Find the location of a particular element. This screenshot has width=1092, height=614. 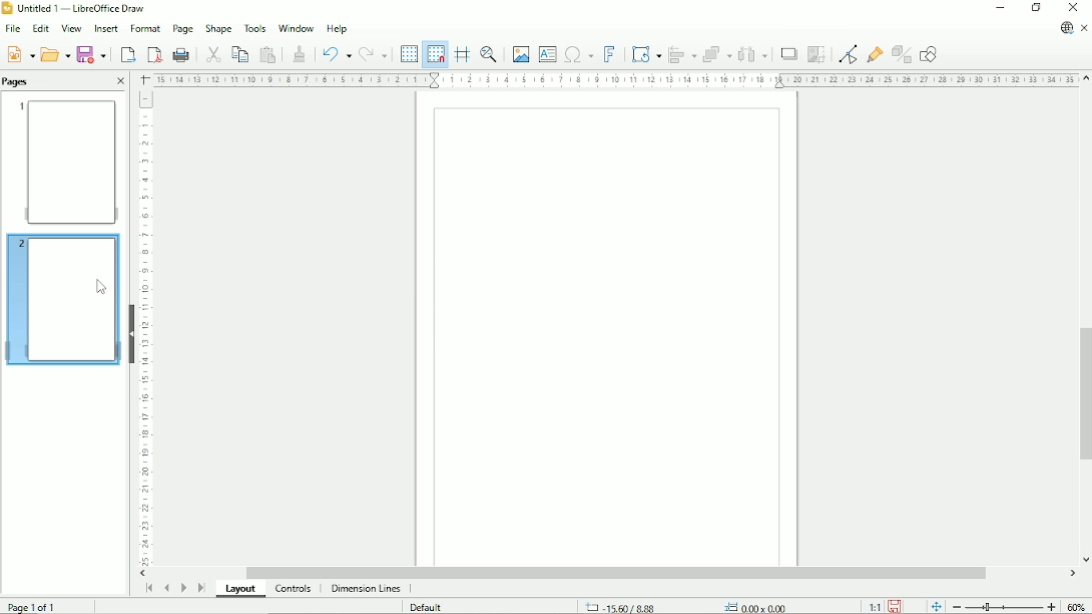

Close document is located at coordinates (1085, 29).